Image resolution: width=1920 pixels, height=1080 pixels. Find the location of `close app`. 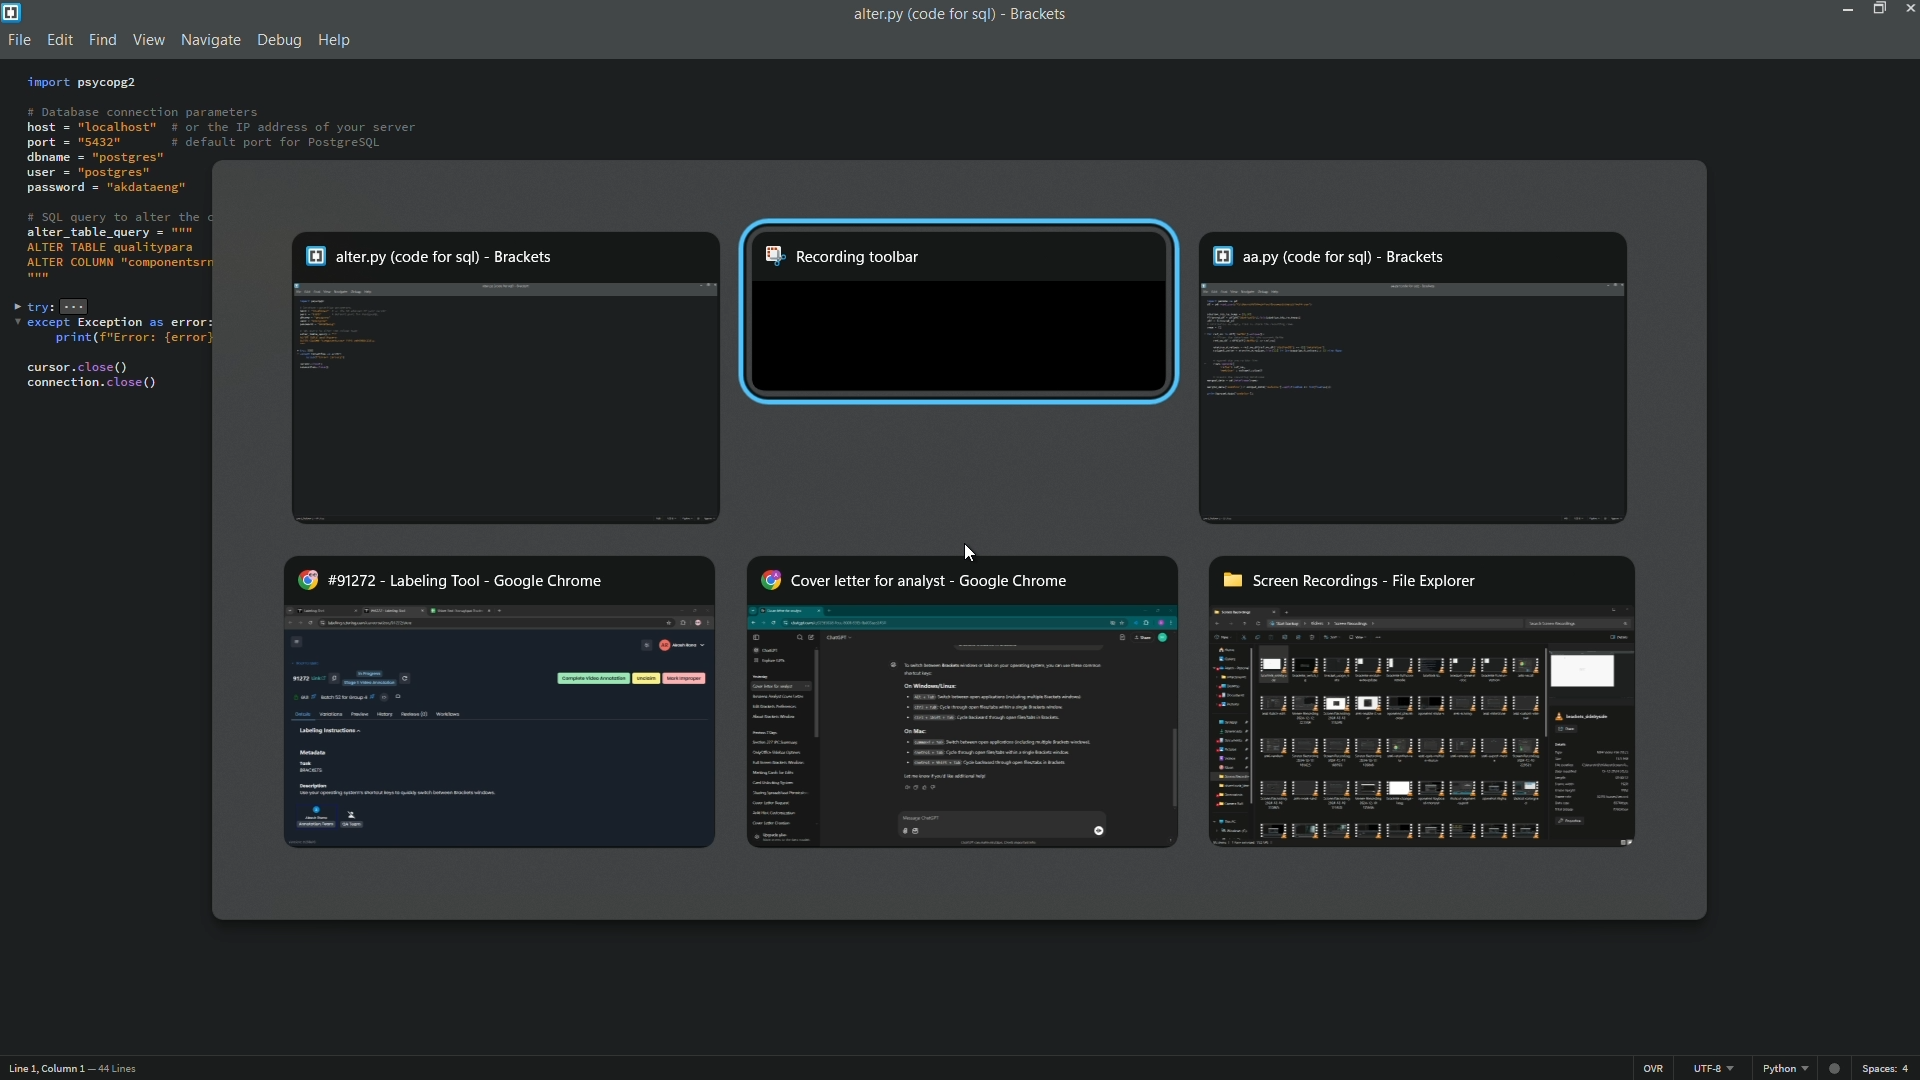

close app is located at coordinates (1908, 10).